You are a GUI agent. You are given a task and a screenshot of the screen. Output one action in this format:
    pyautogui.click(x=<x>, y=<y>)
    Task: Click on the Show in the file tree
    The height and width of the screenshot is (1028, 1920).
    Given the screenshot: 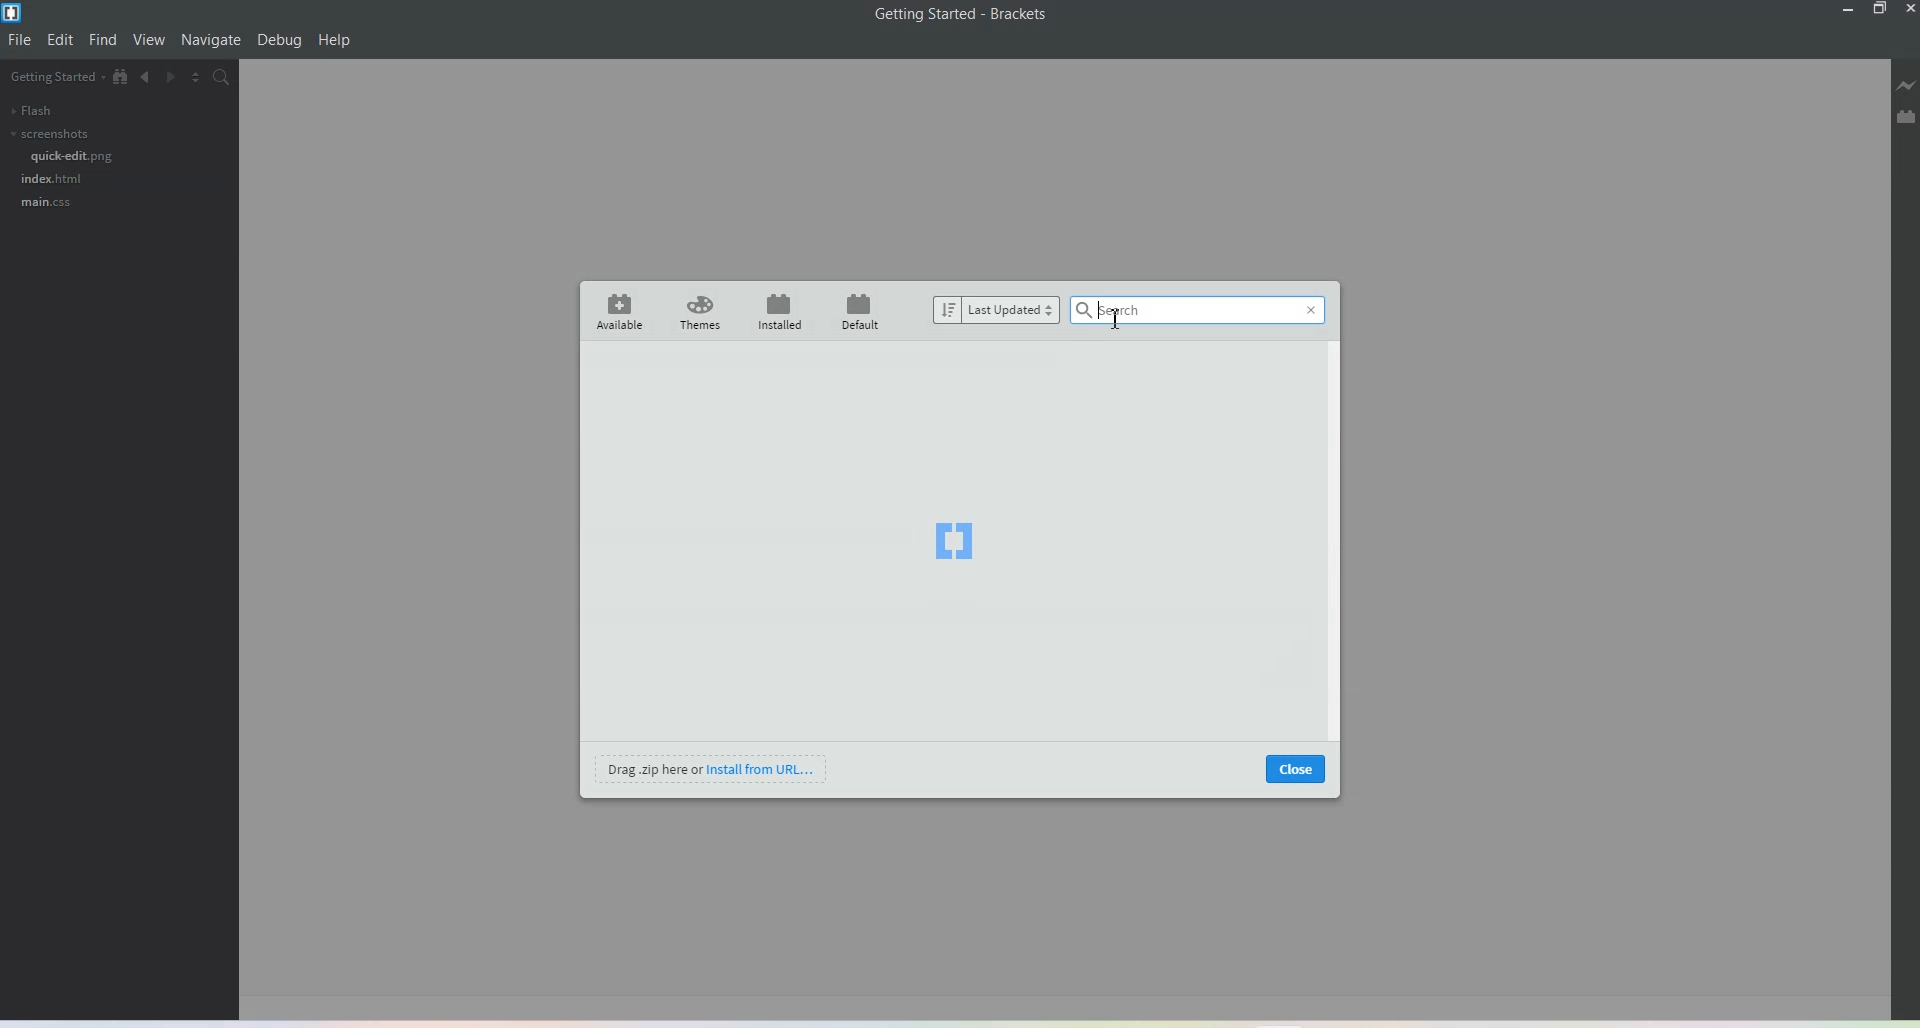 What is the action you would take?
    pyautogui.click(x=121, y=77)
    